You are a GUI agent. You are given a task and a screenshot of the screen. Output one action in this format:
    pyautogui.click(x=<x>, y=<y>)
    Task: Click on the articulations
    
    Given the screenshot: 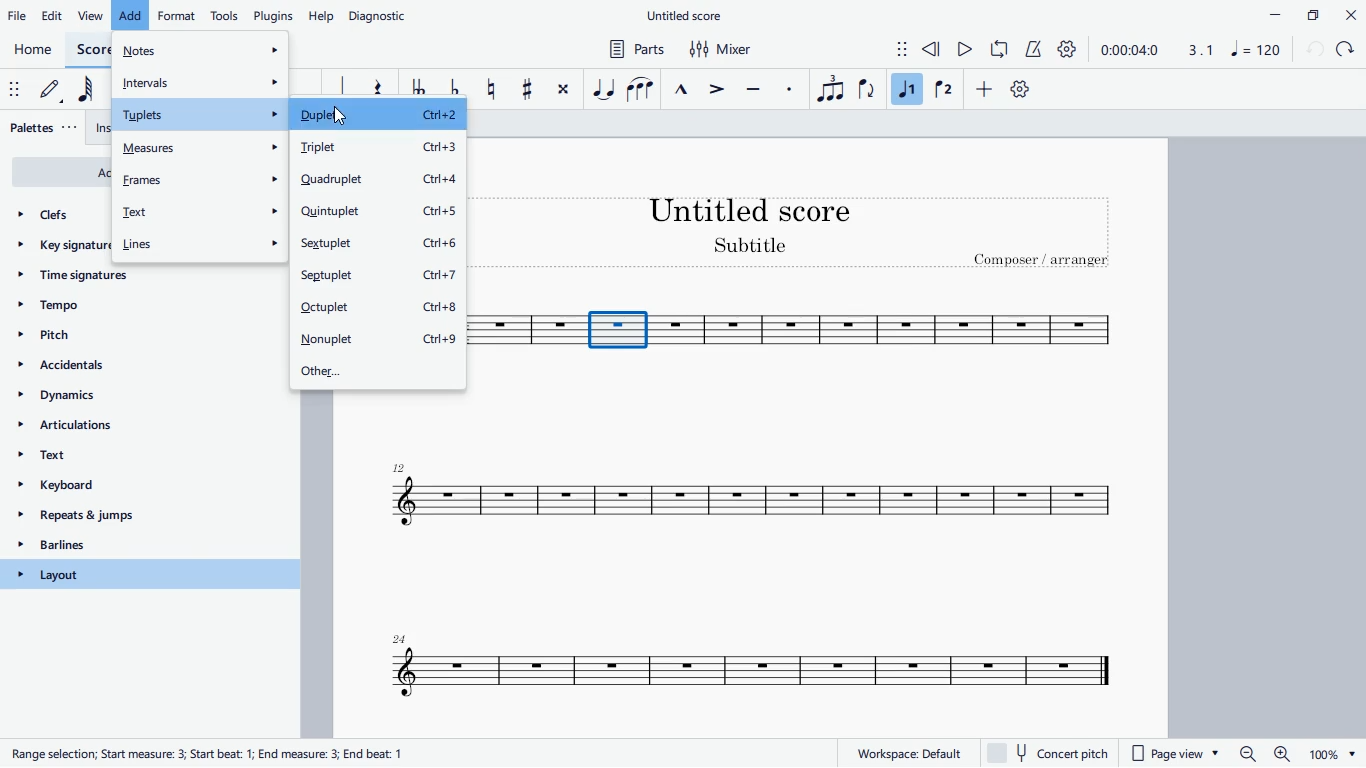 What is the action you would take?
    pyautogui.click(x=136, y=429)
    